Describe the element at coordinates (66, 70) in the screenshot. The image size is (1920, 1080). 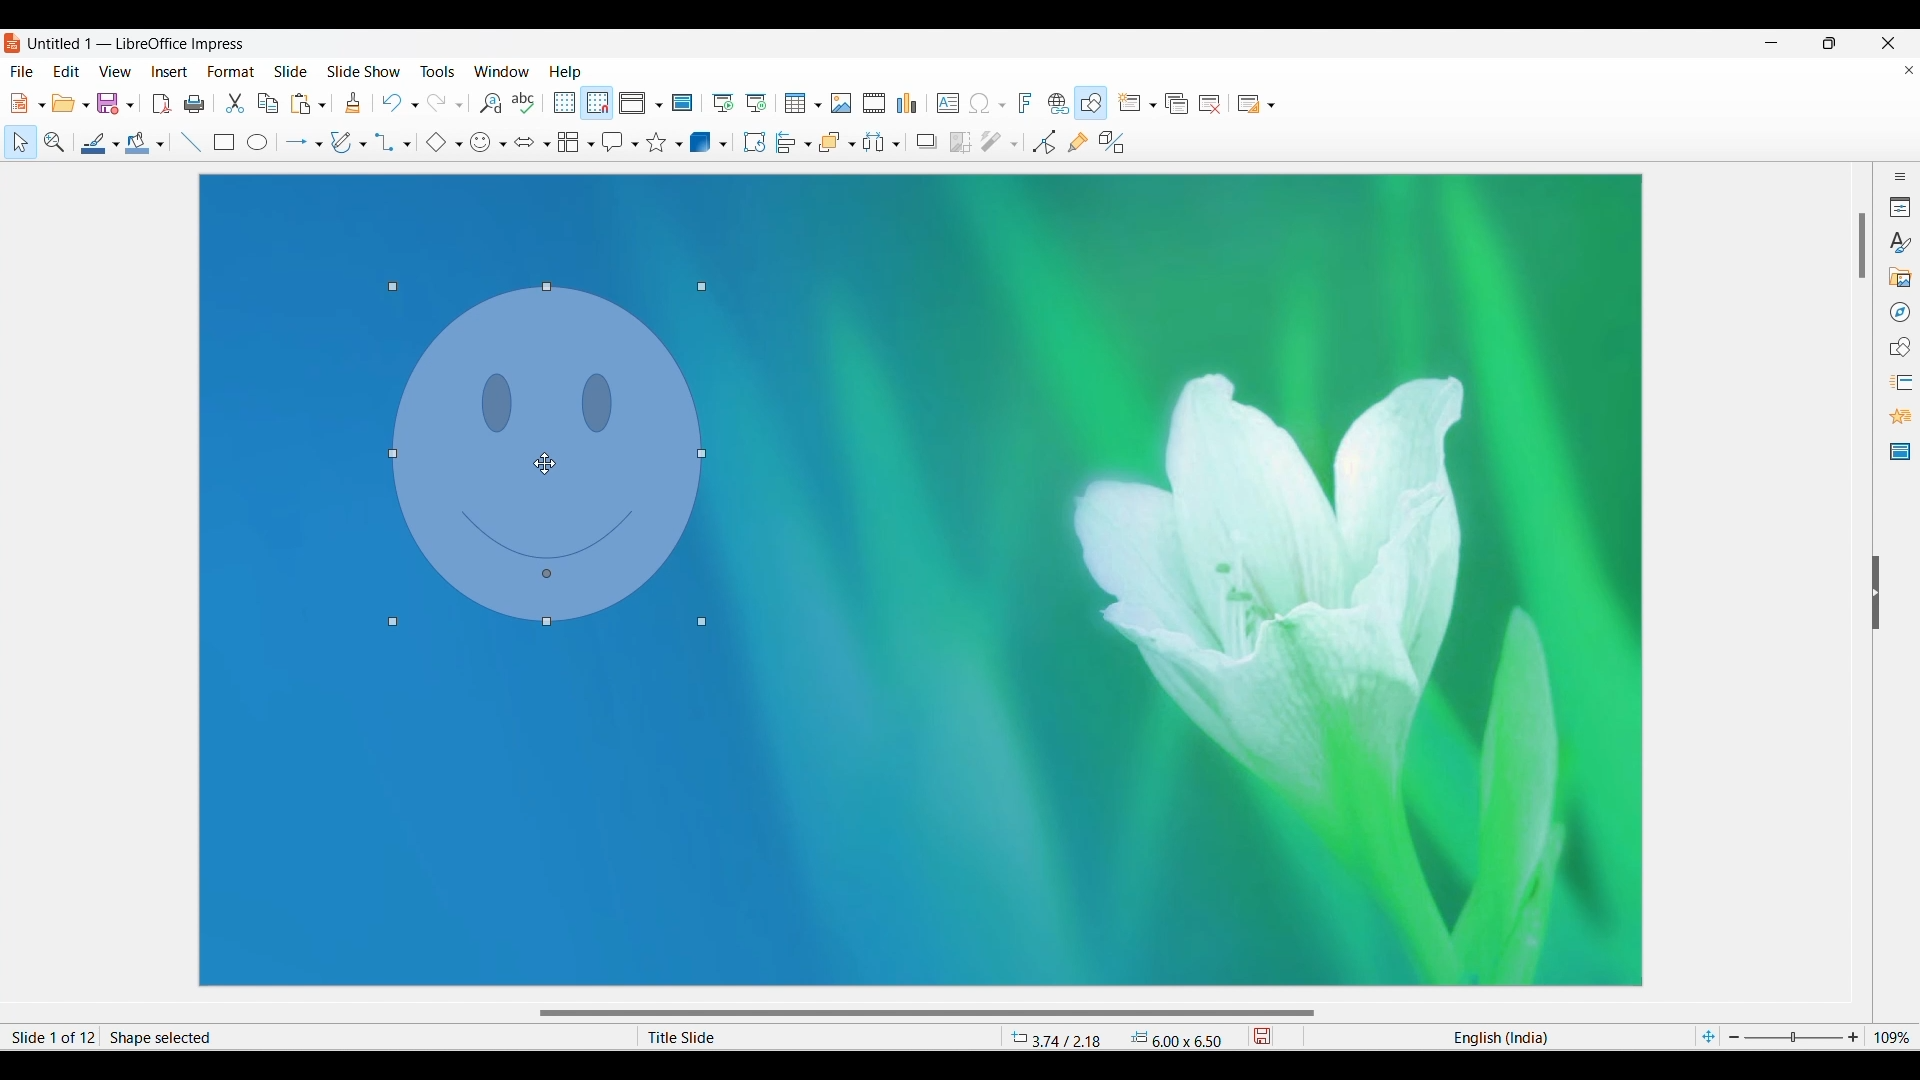
I see `Edit` at that location.